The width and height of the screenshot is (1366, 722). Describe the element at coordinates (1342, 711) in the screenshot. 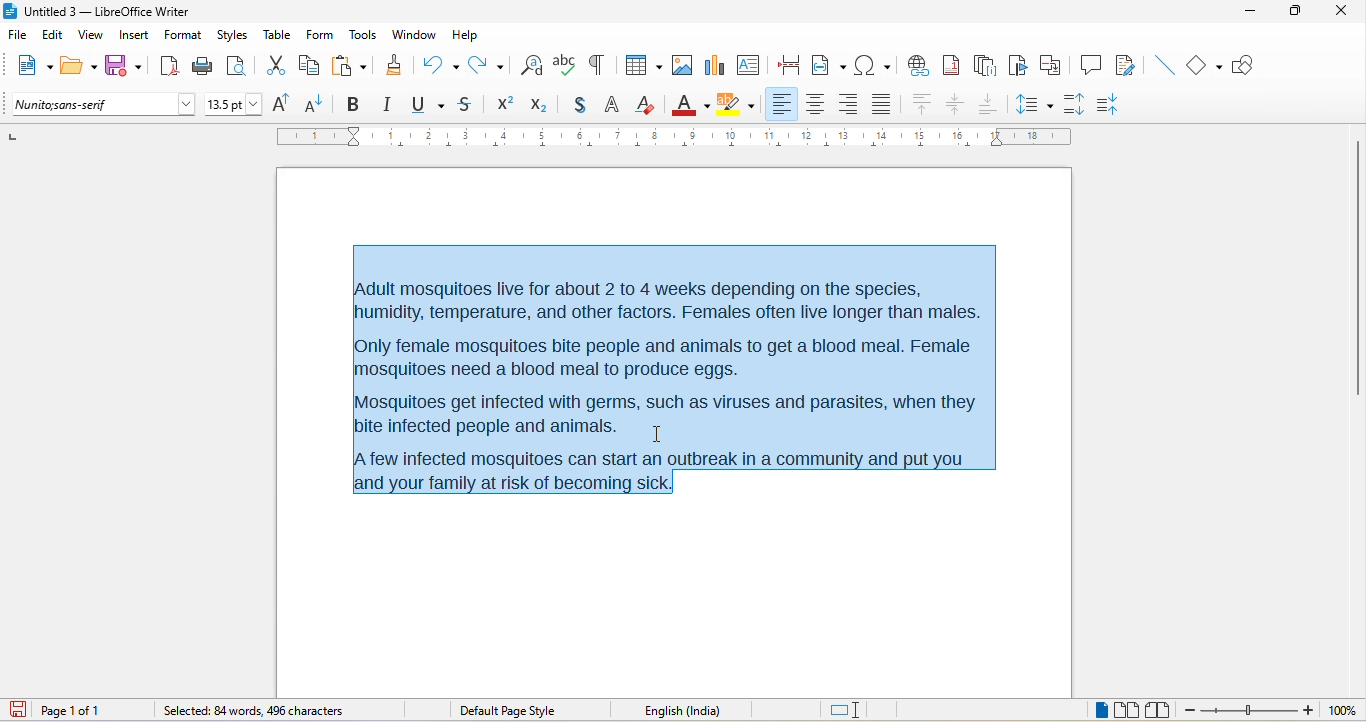

I see `100%` at that location.